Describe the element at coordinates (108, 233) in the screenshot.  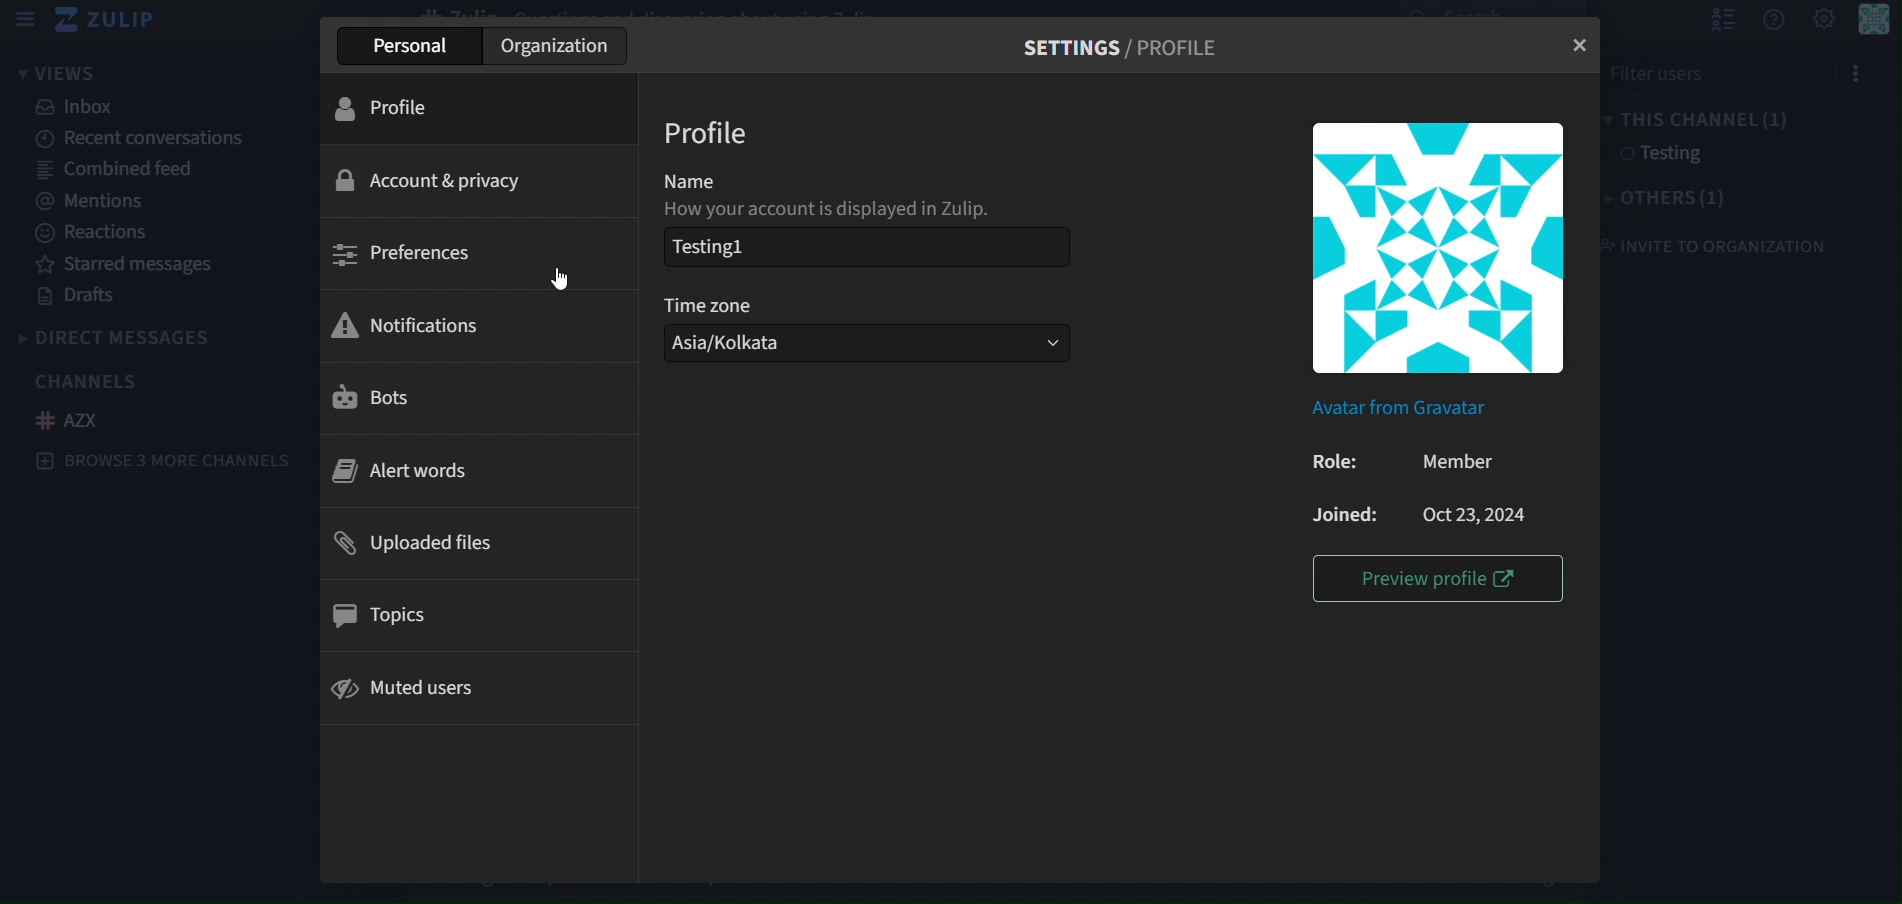
I see `reactions` at that location.